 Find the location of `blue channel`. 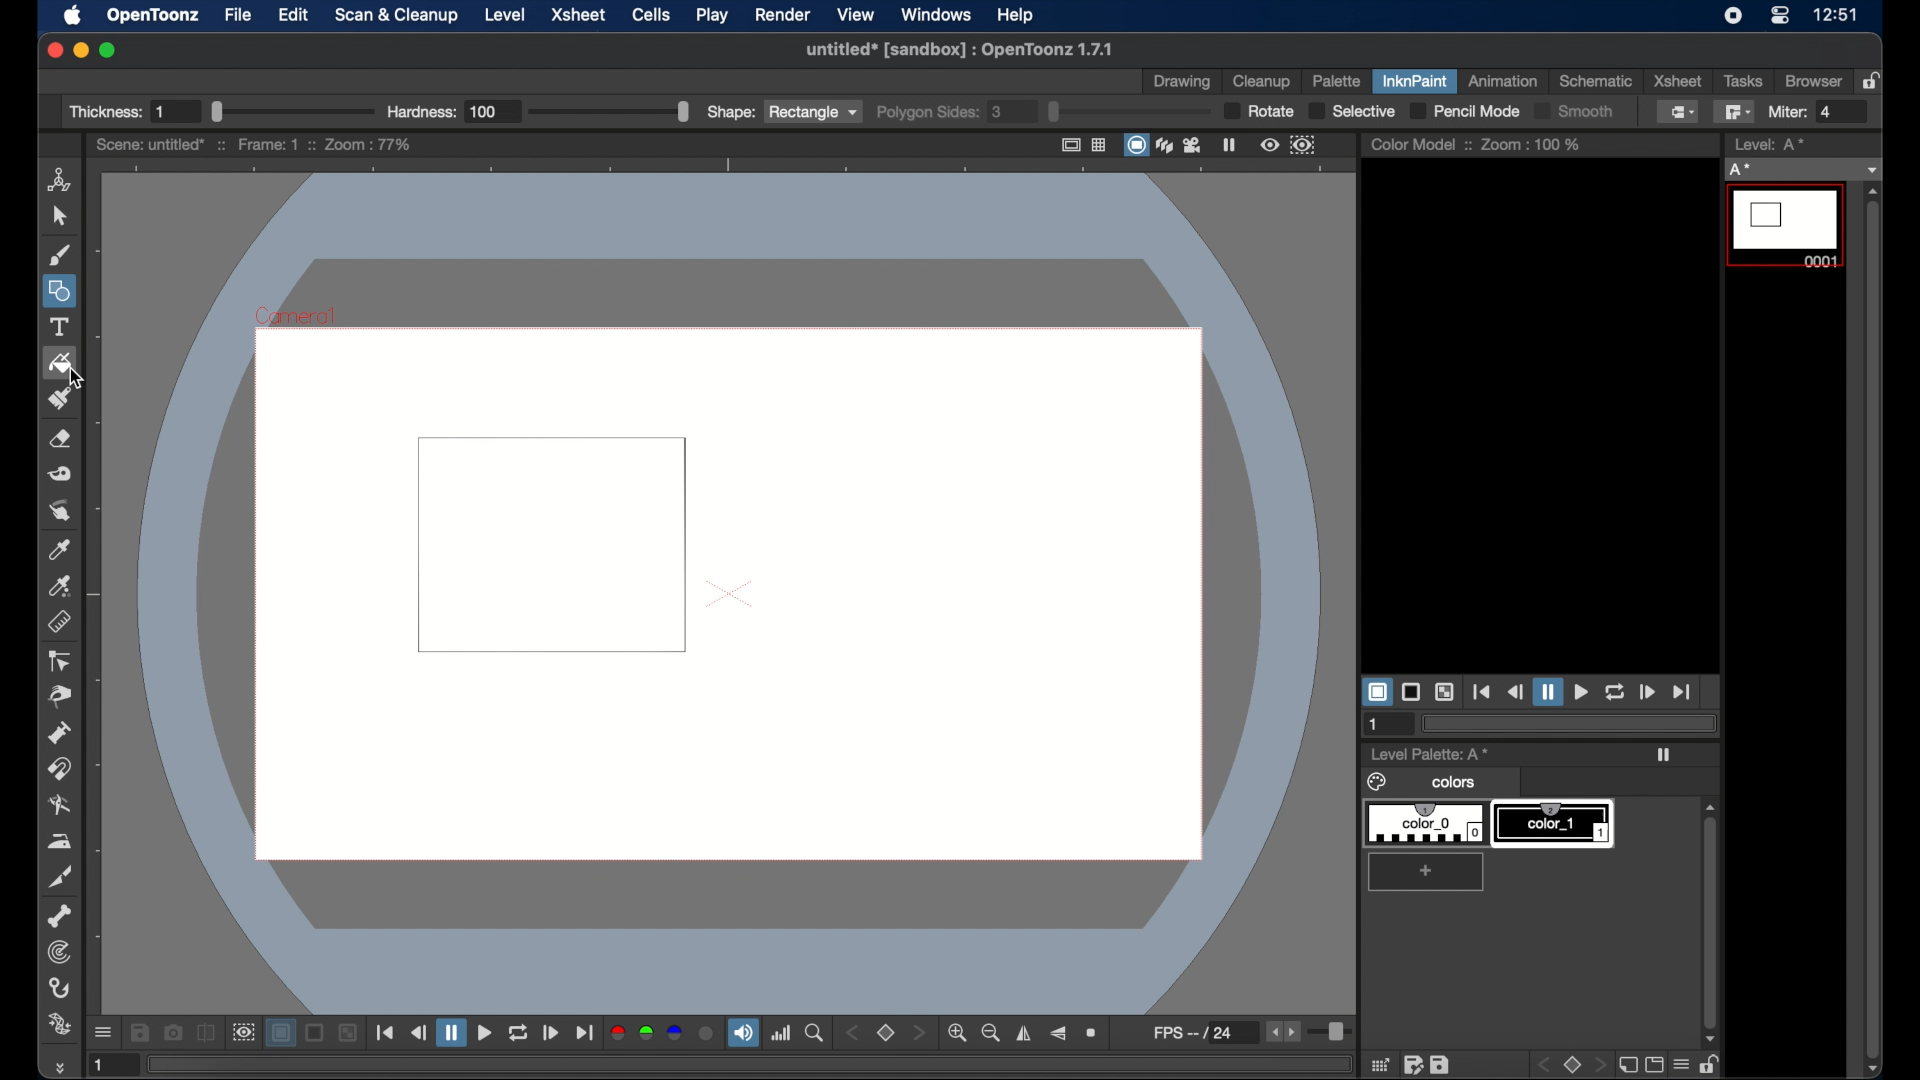

blue channel is located at coordinates (674, 1032).